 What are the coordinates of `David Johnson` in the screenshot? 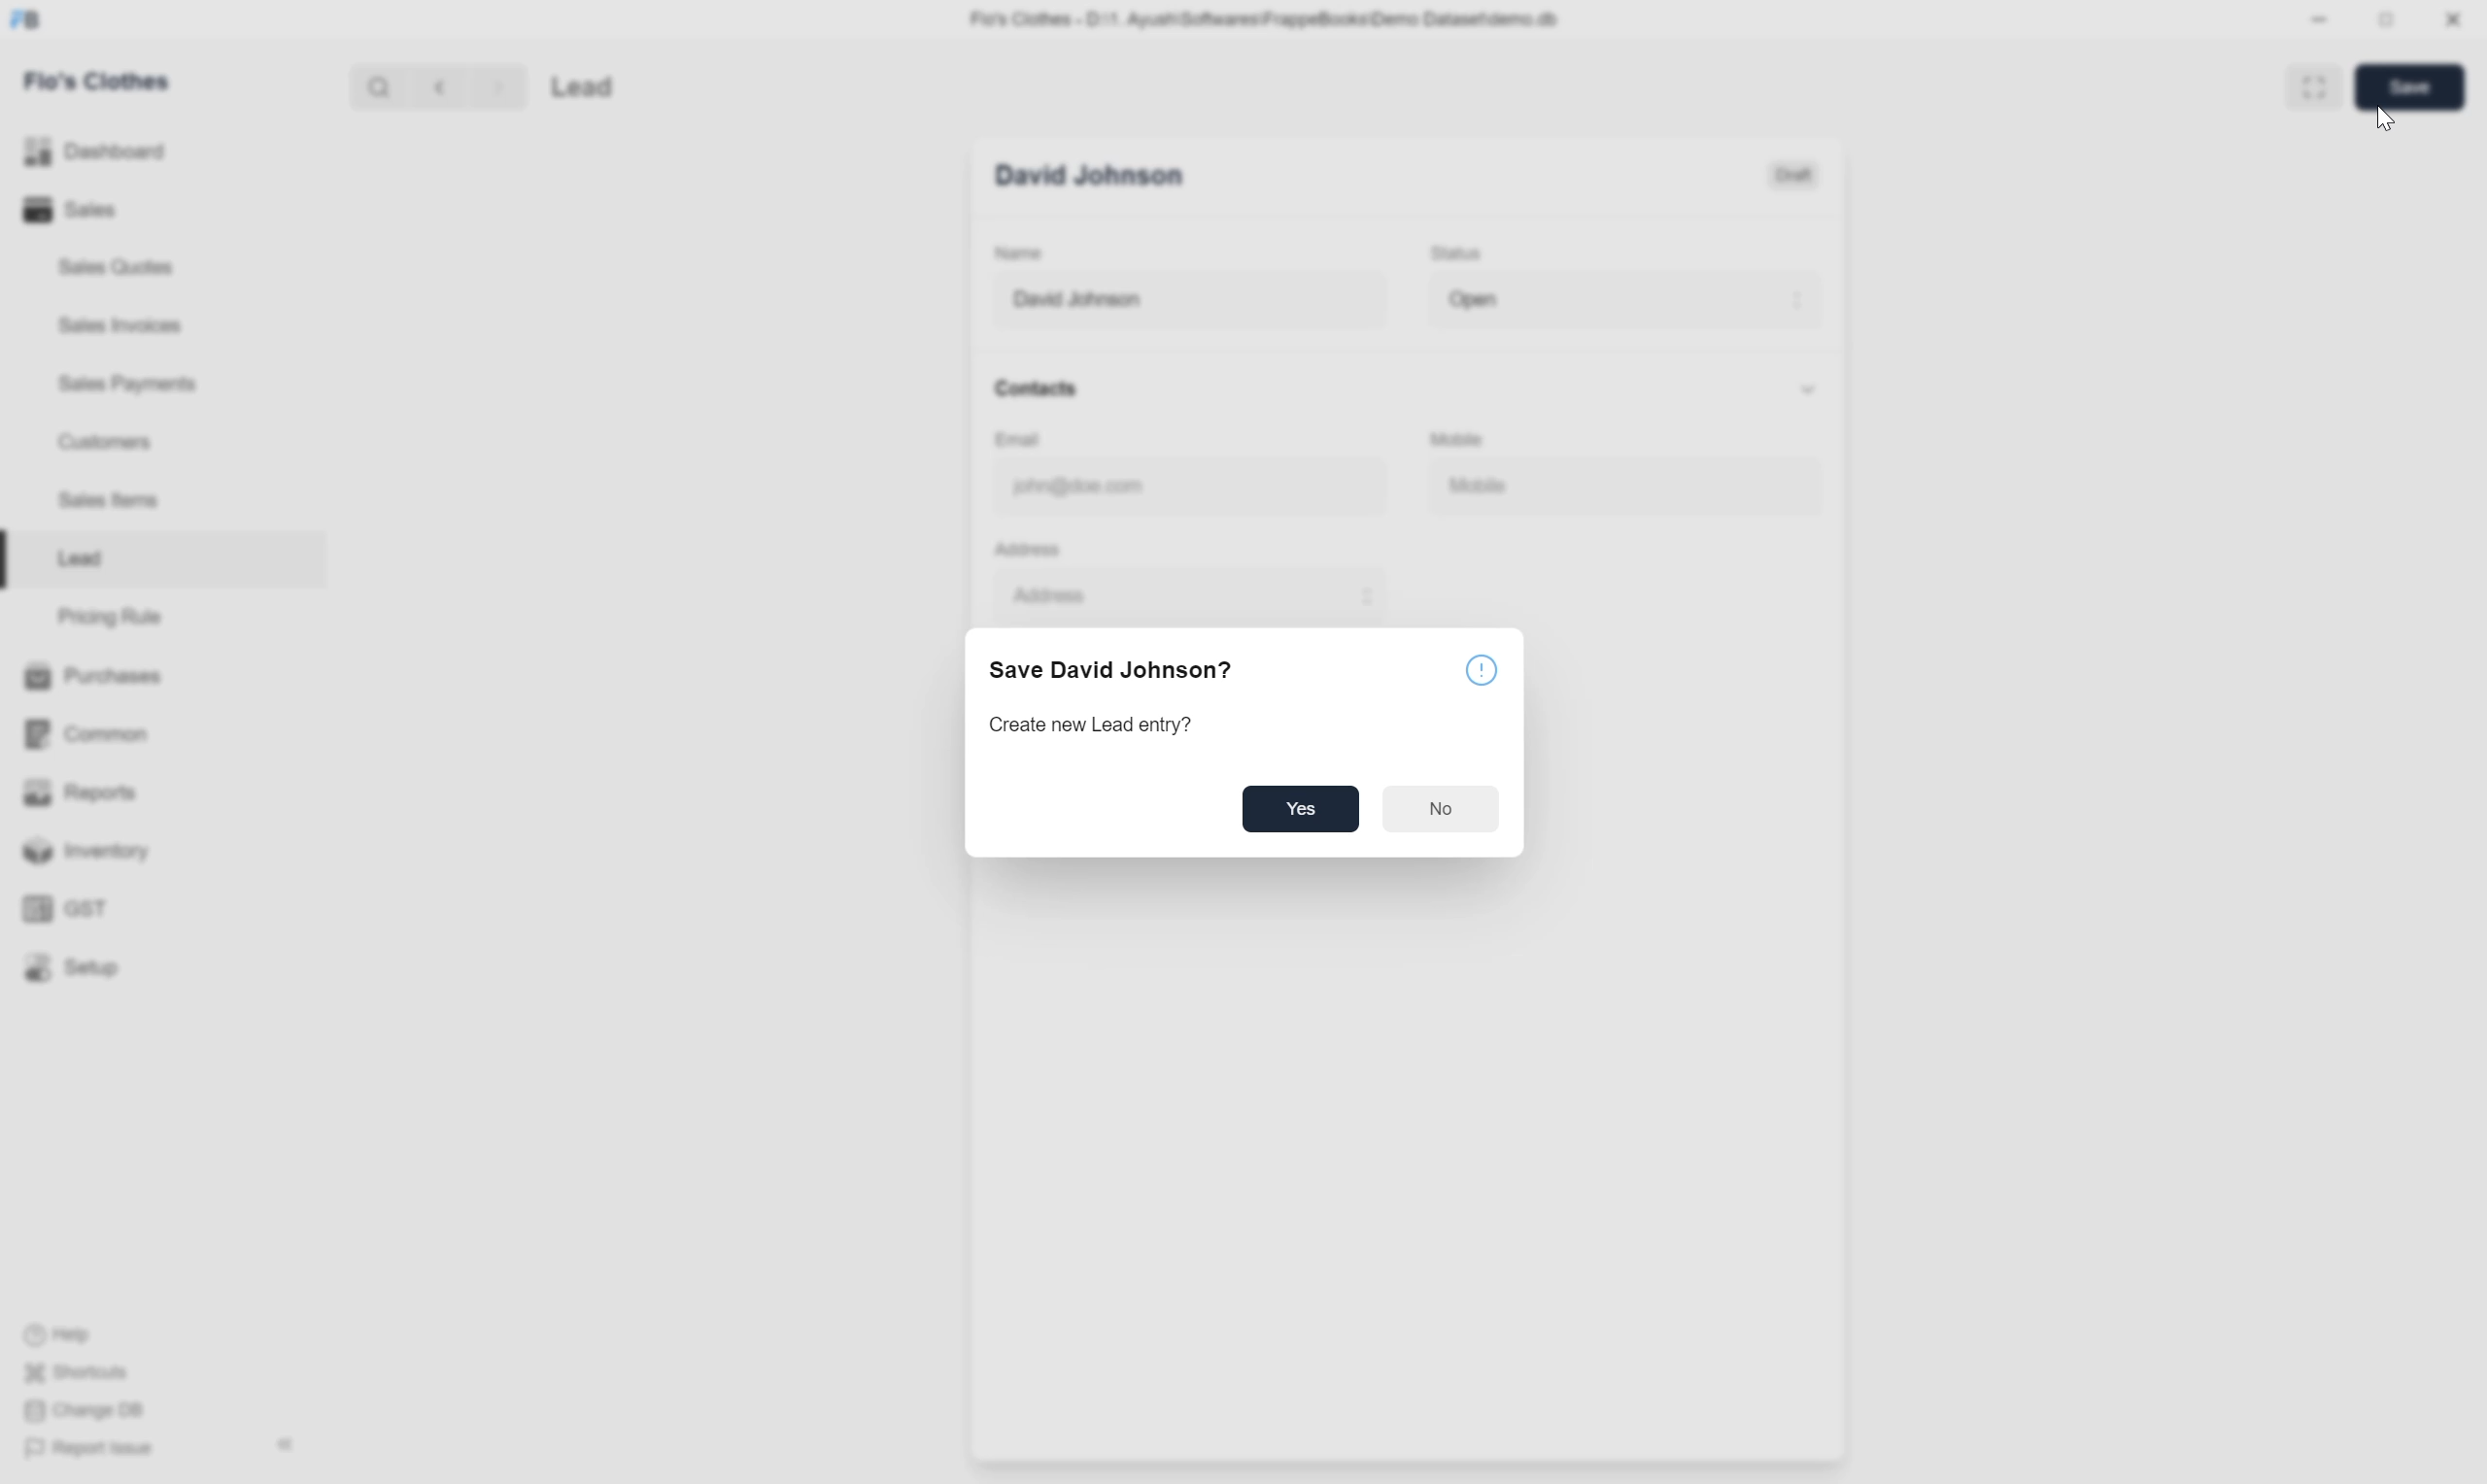 It's located at (1185, 301).